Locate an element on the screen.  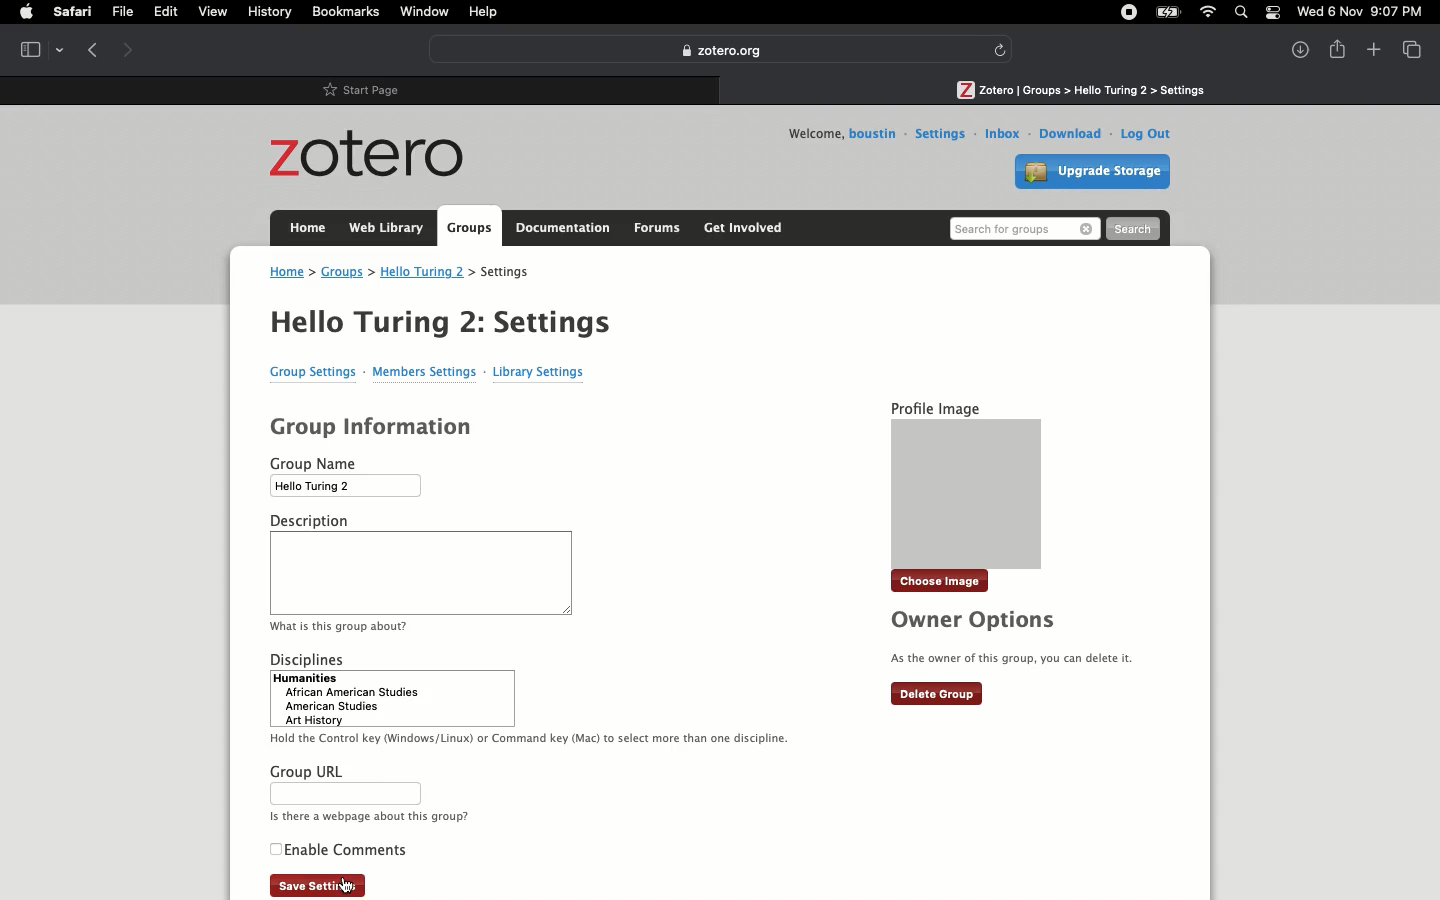
Internet is located at coordinates (1206, 13).